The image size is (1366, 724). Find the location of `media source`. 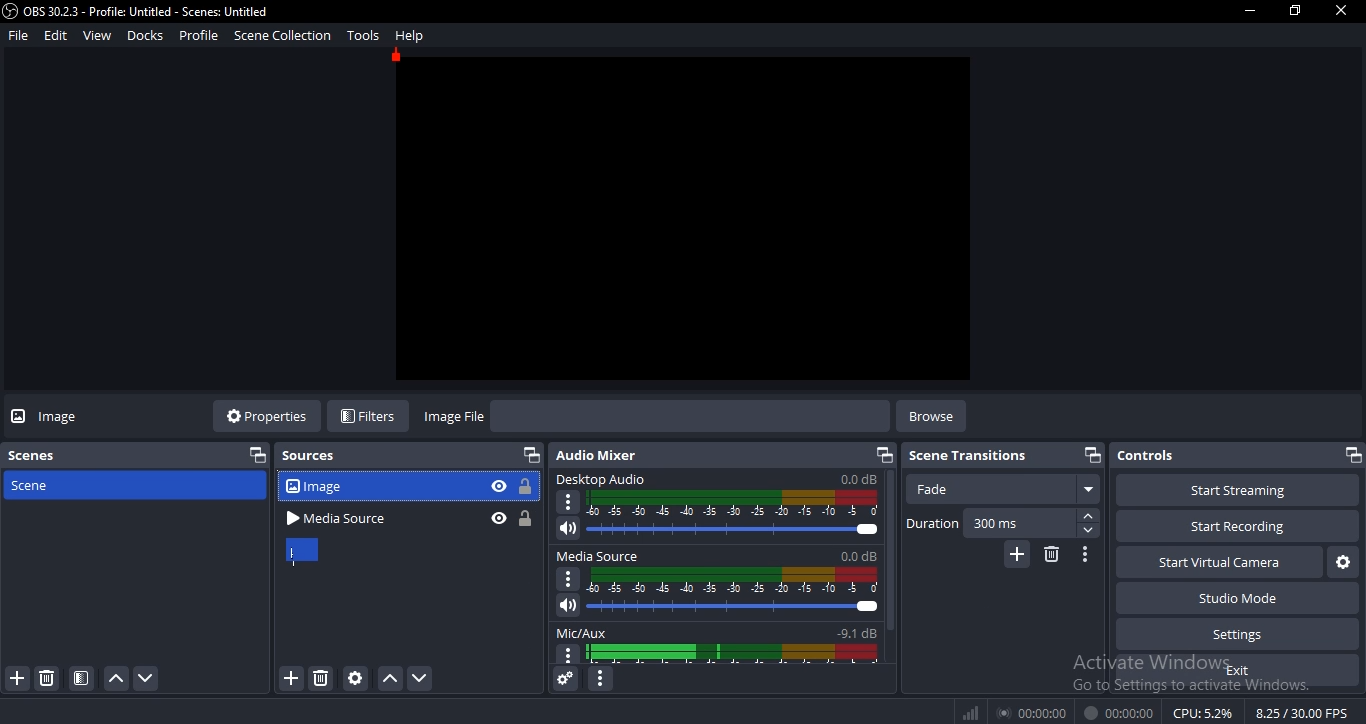

media source is located at coordinates (718, 557).